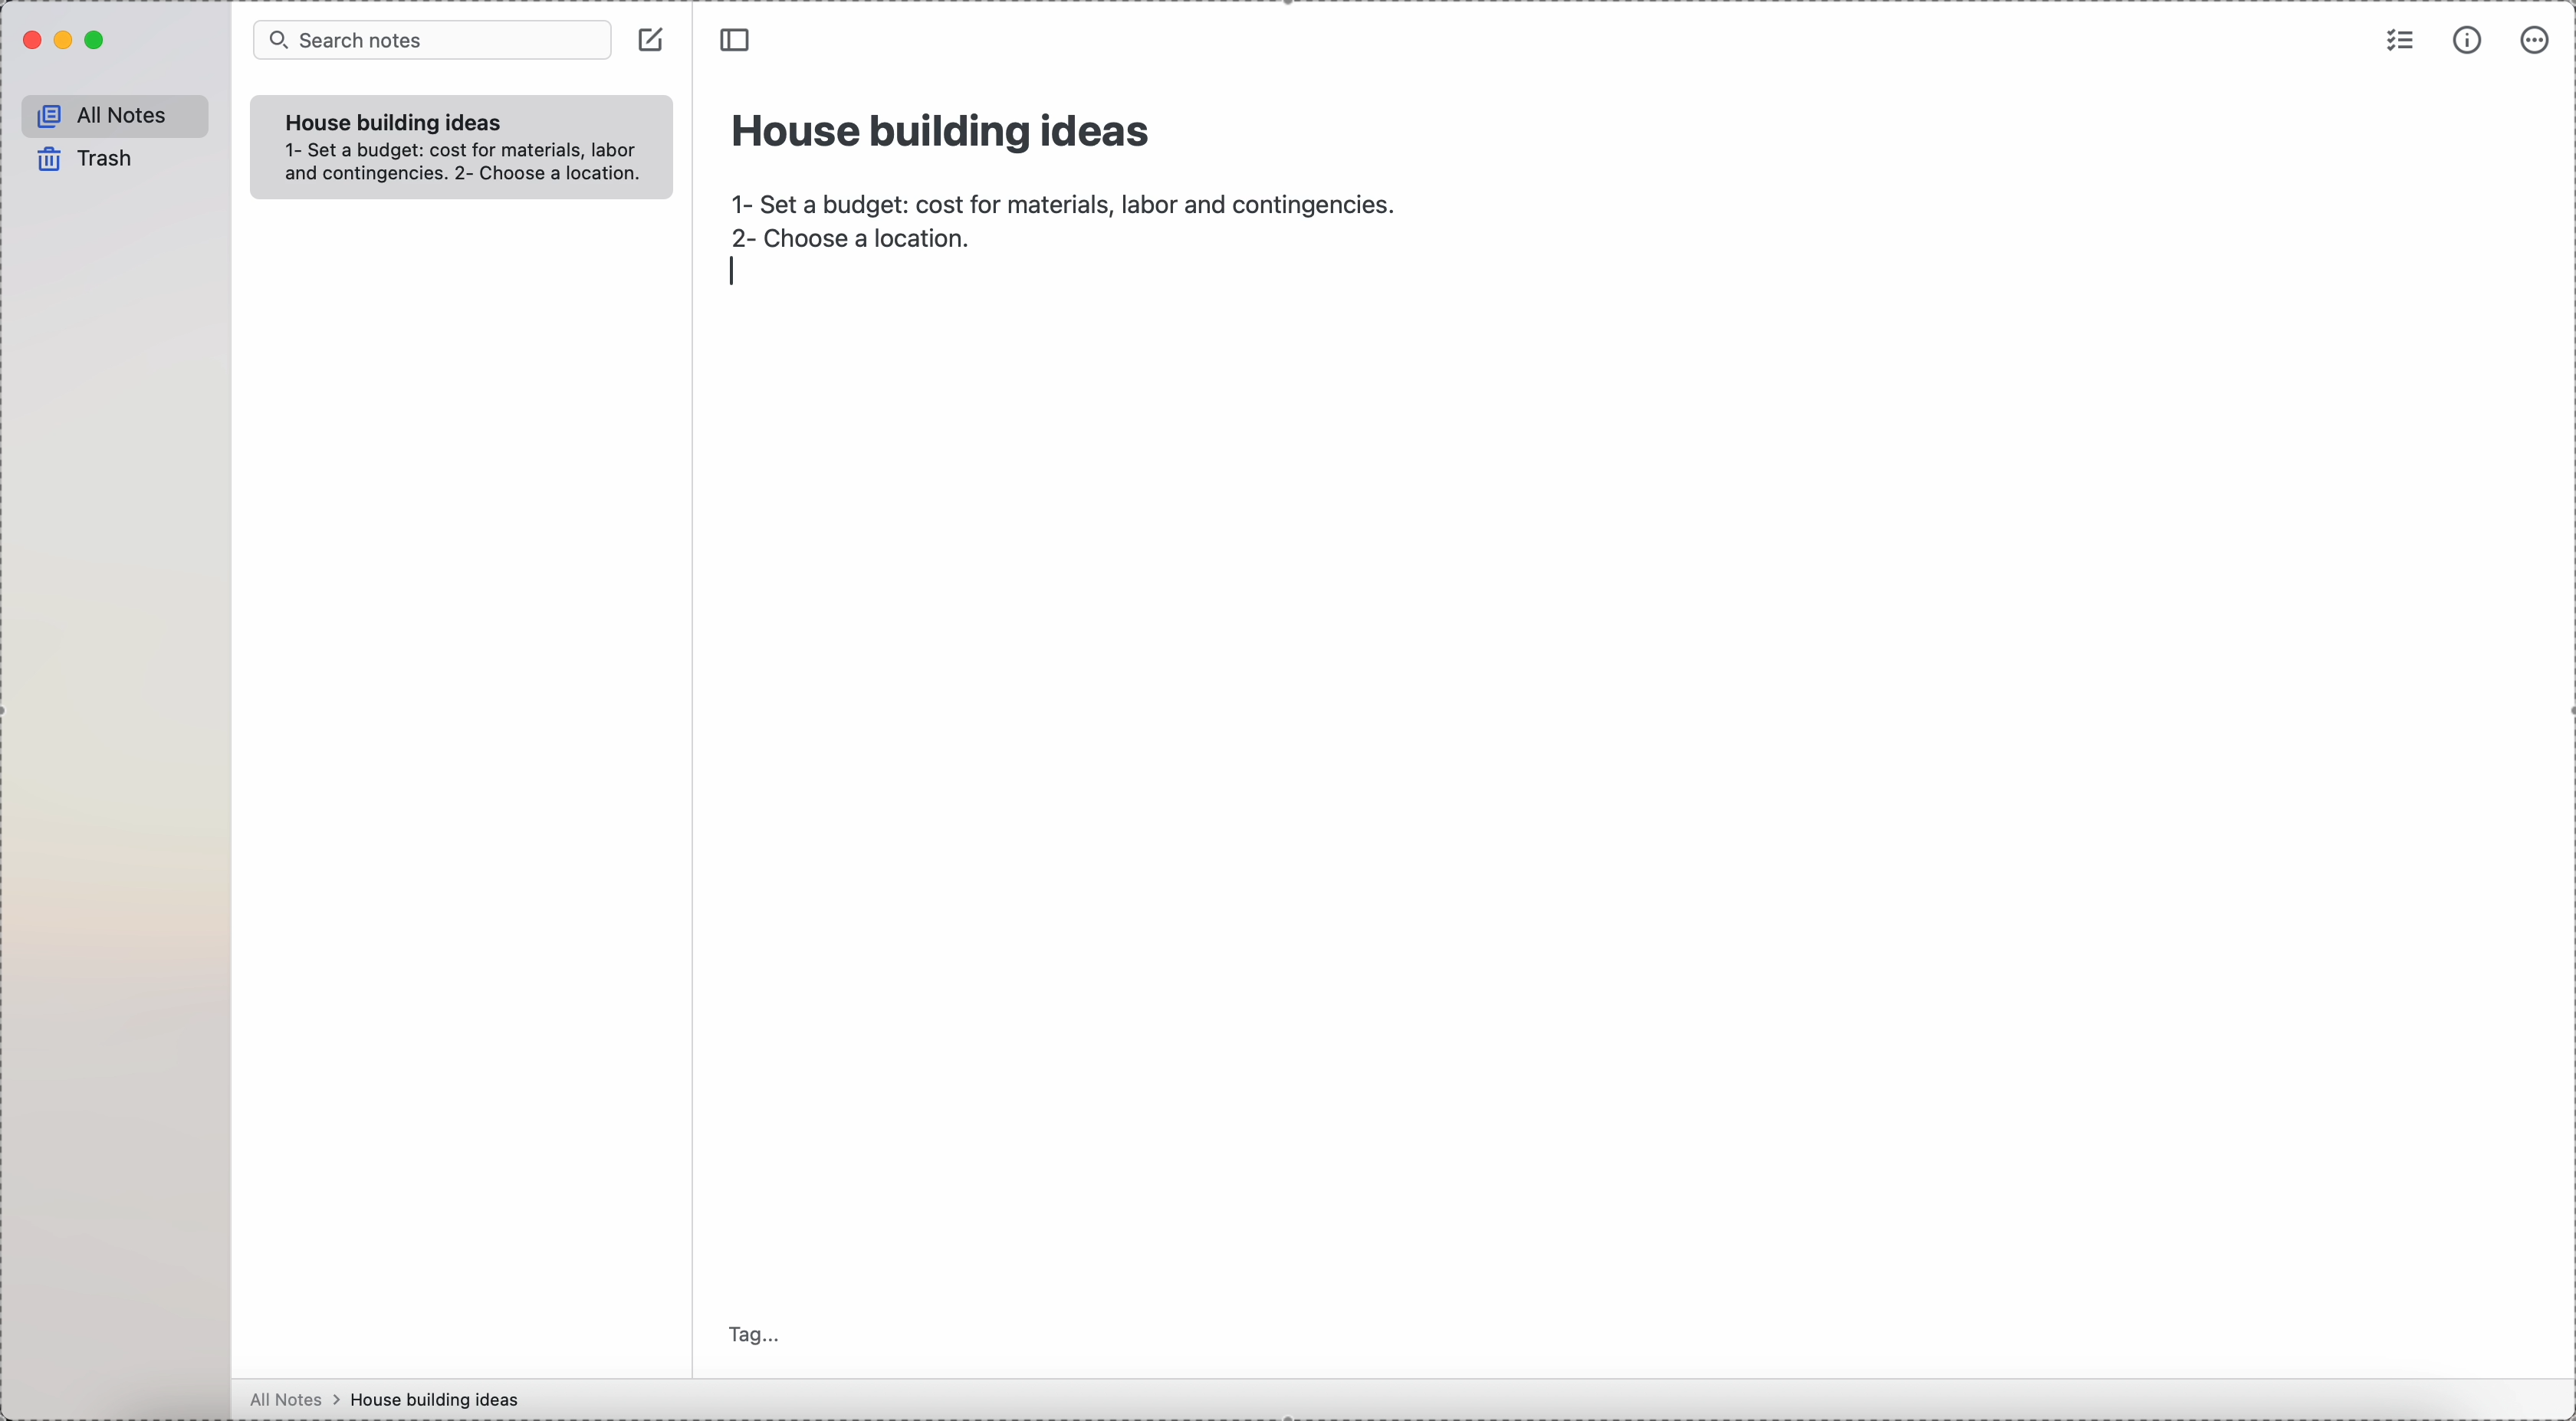 The width and height of the screenshot is (2576, 1421). I want to click on all notes, so click(116, 116).